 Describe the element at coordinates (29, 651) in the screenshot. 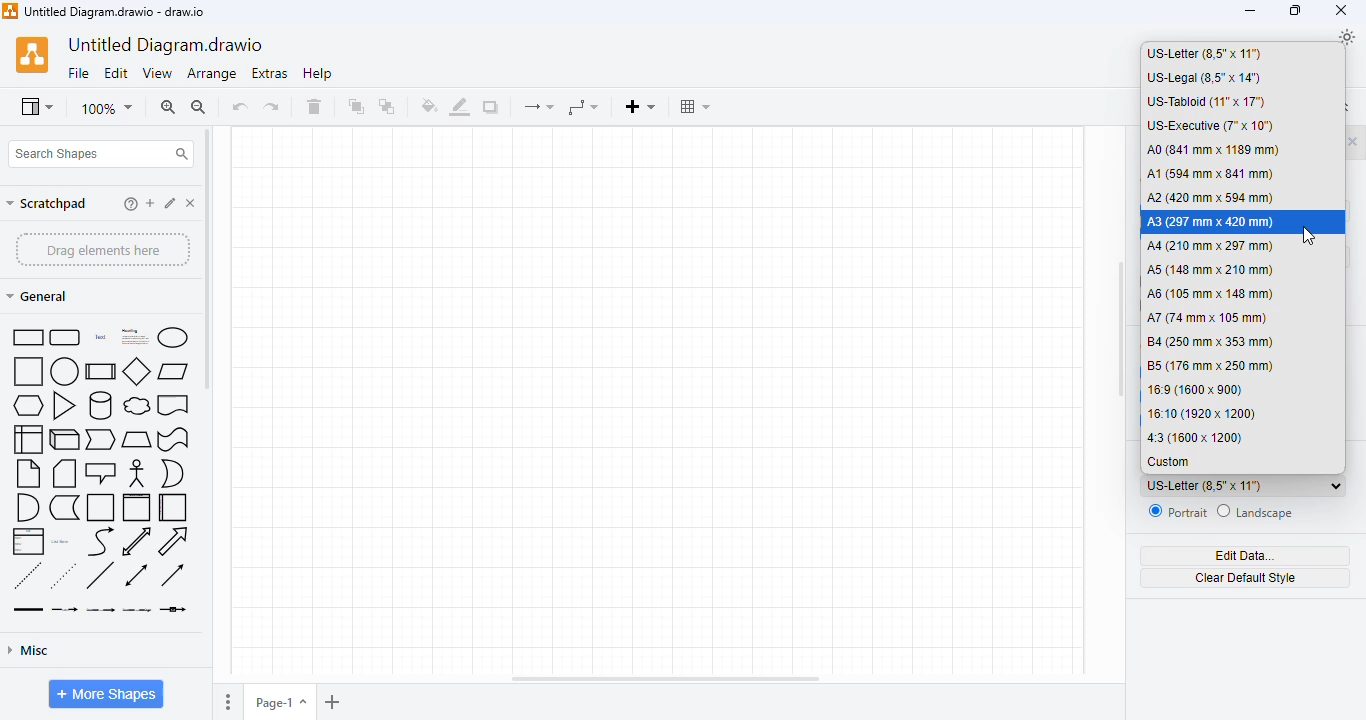

I see `misc` at that location.